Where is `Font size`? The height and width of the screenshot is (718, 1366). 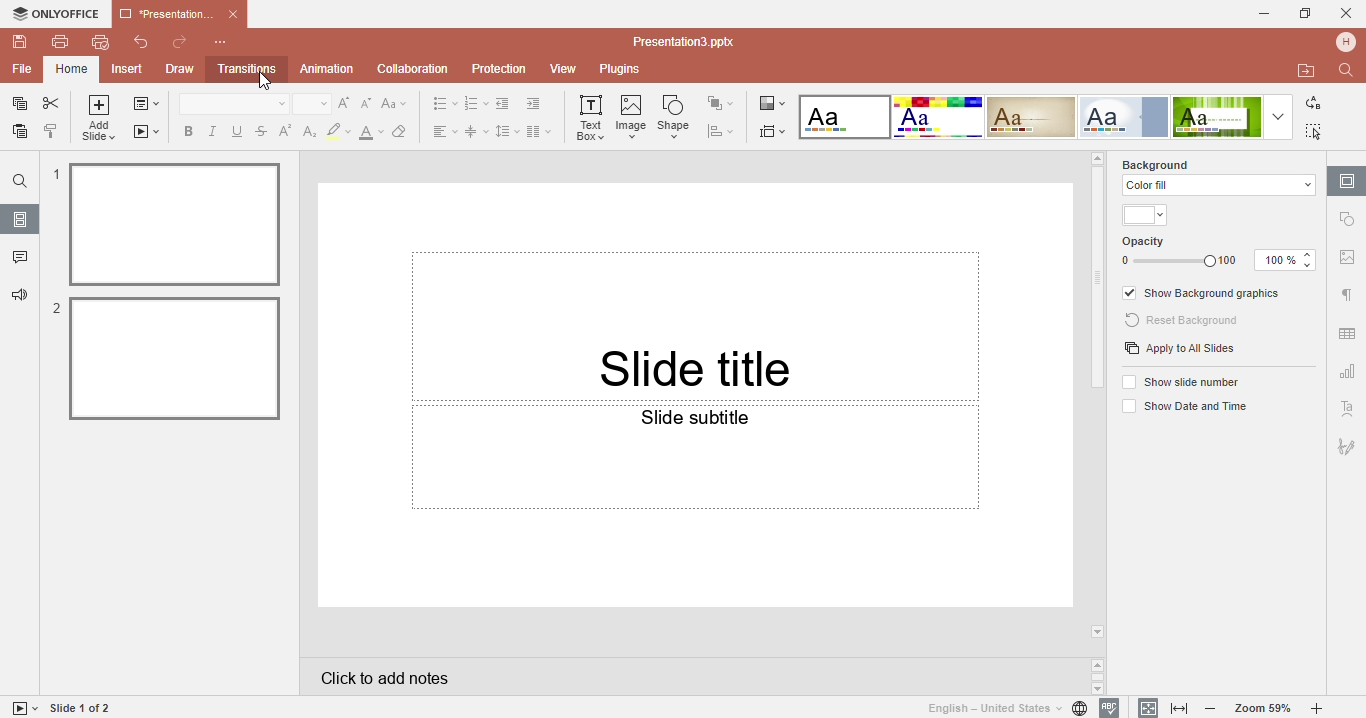
Font size is located at coordinates (313, 104).